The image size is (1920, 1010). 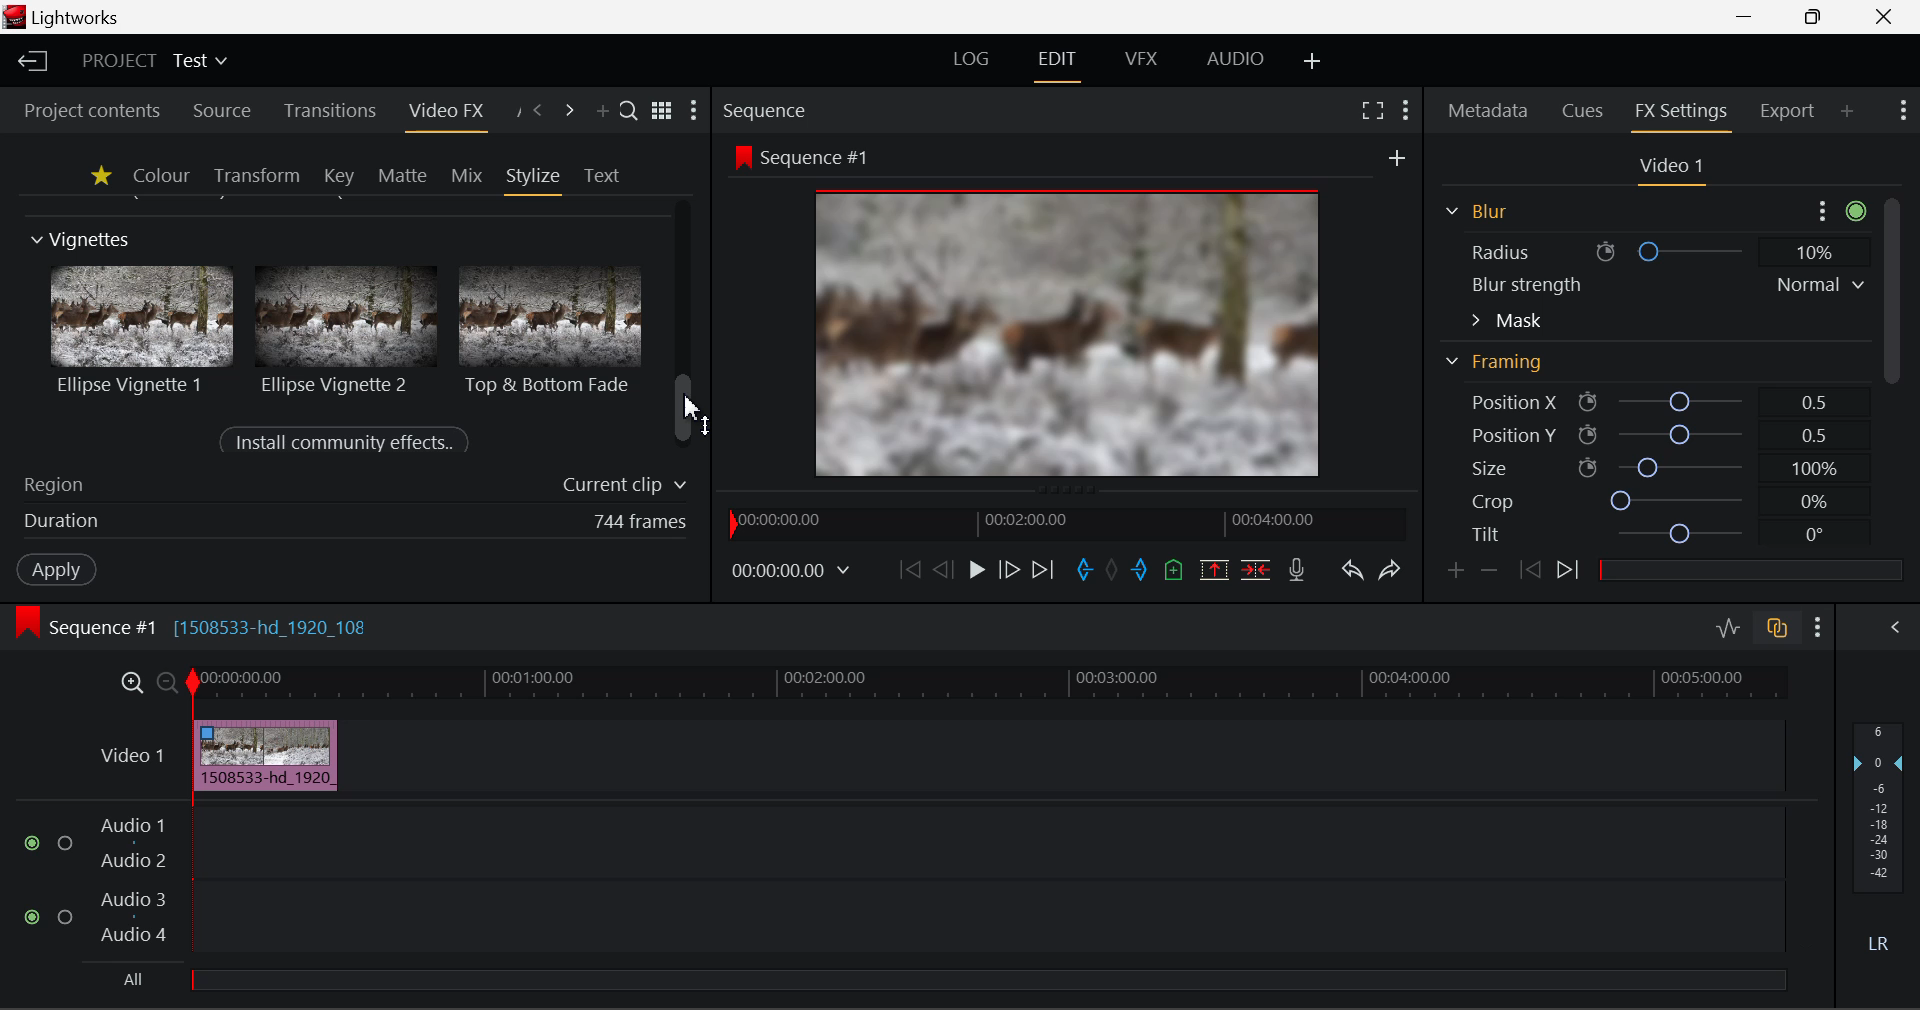 What do you see at coordinates (1651, 249) in the screenshot?
I see `Radius ® O 10%` at bounding box center [1651, 249].